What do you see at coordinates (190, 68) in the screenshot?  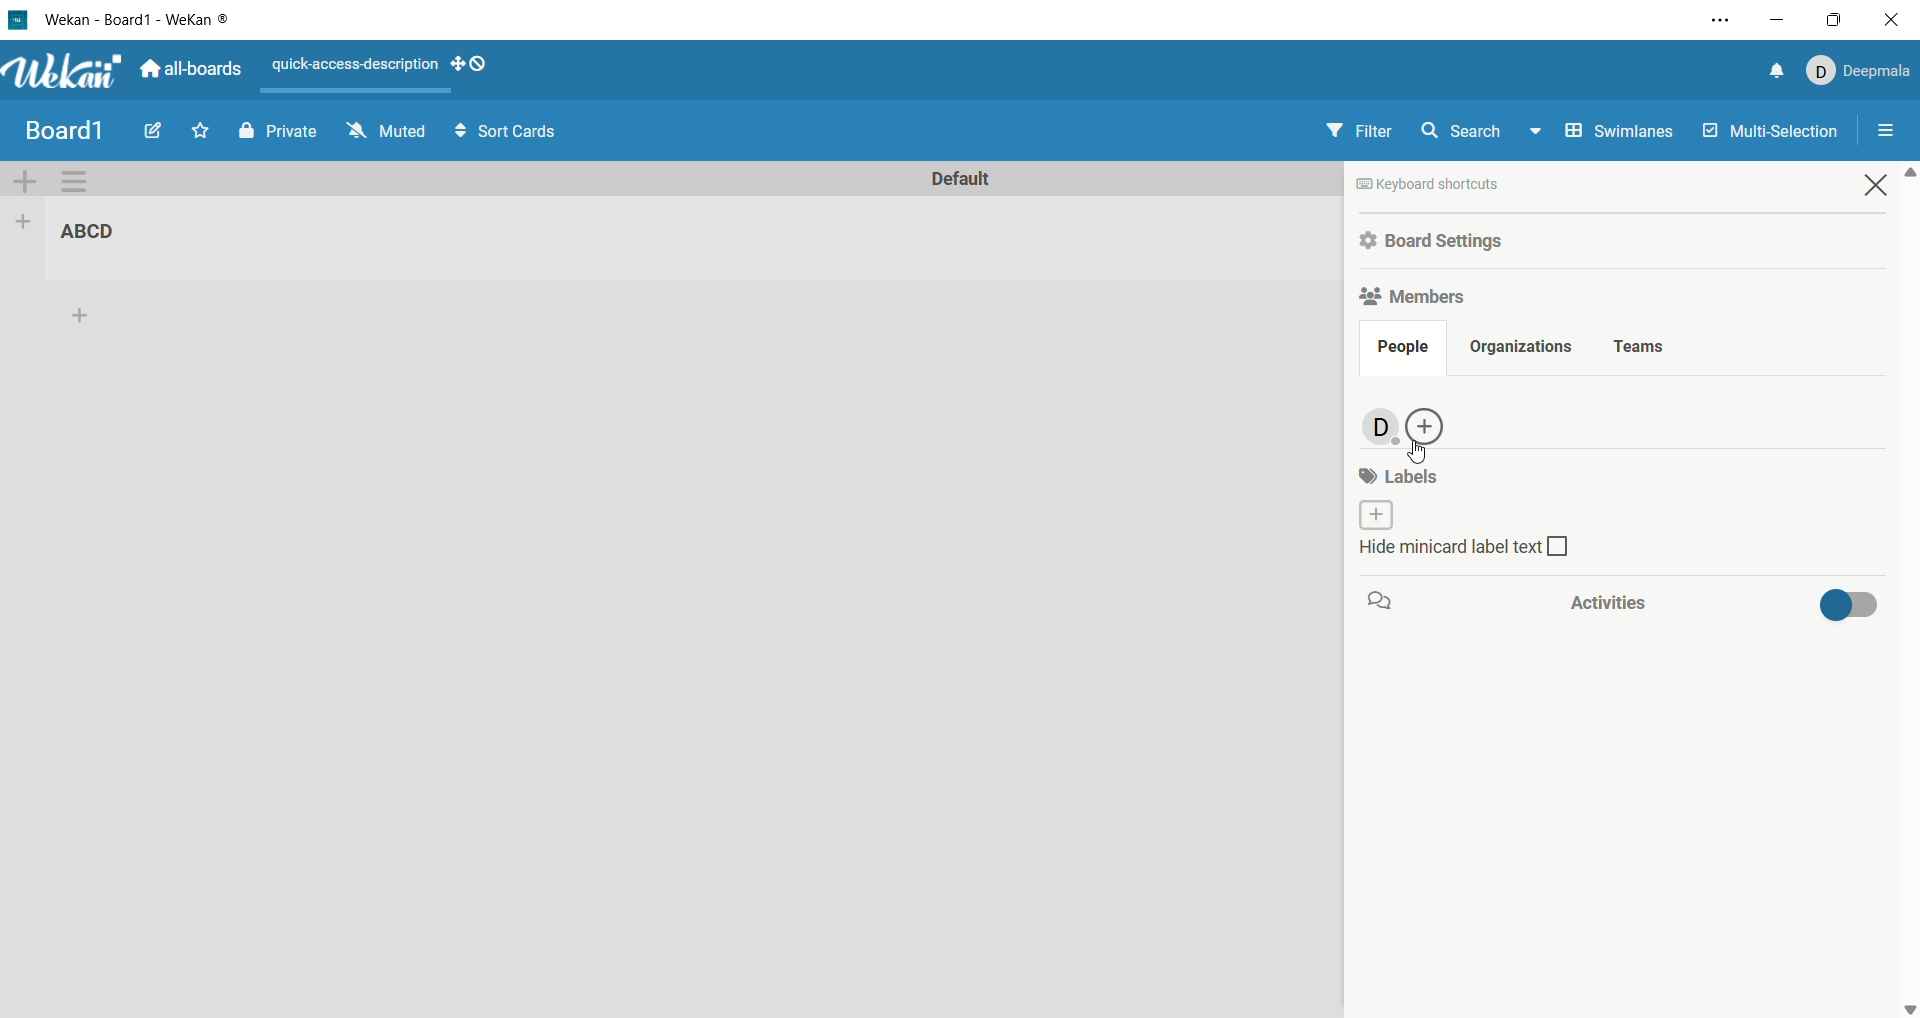 I see `all boards` at bounding box center [190, 68].